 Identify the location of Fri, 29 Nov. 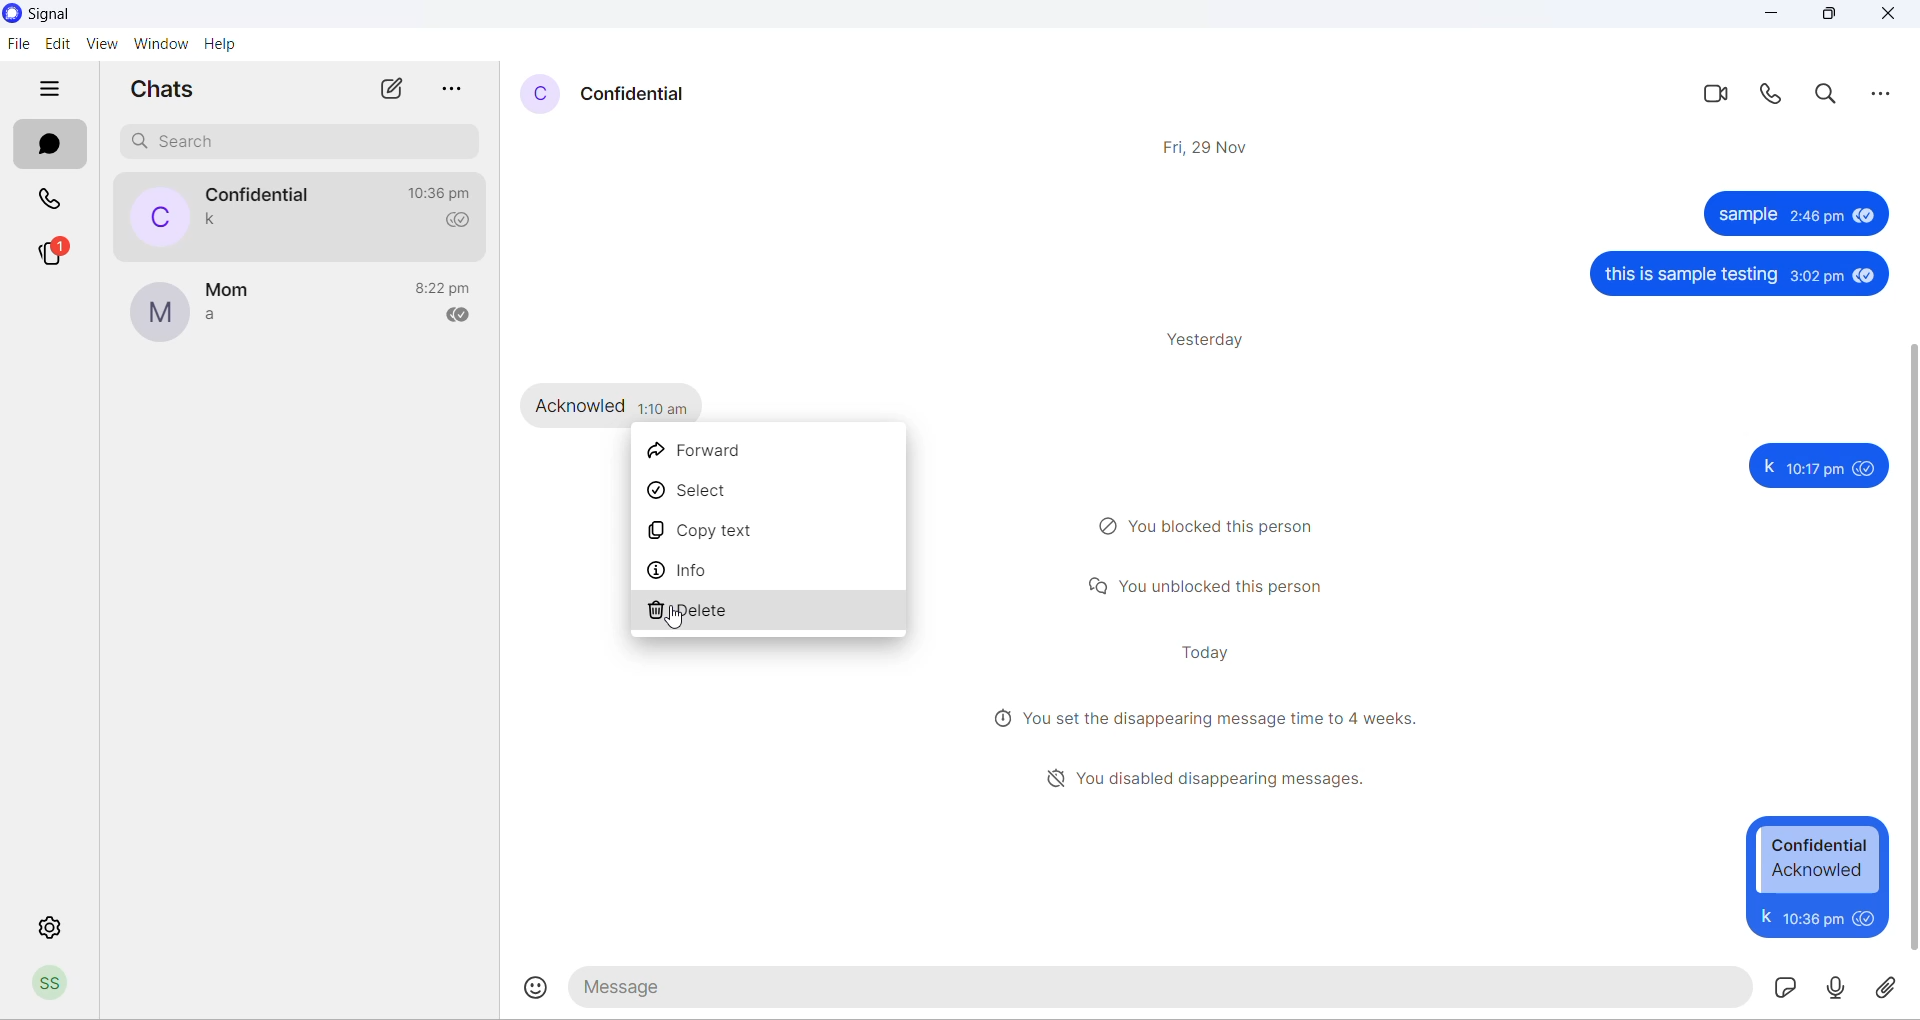
(1201, 148).